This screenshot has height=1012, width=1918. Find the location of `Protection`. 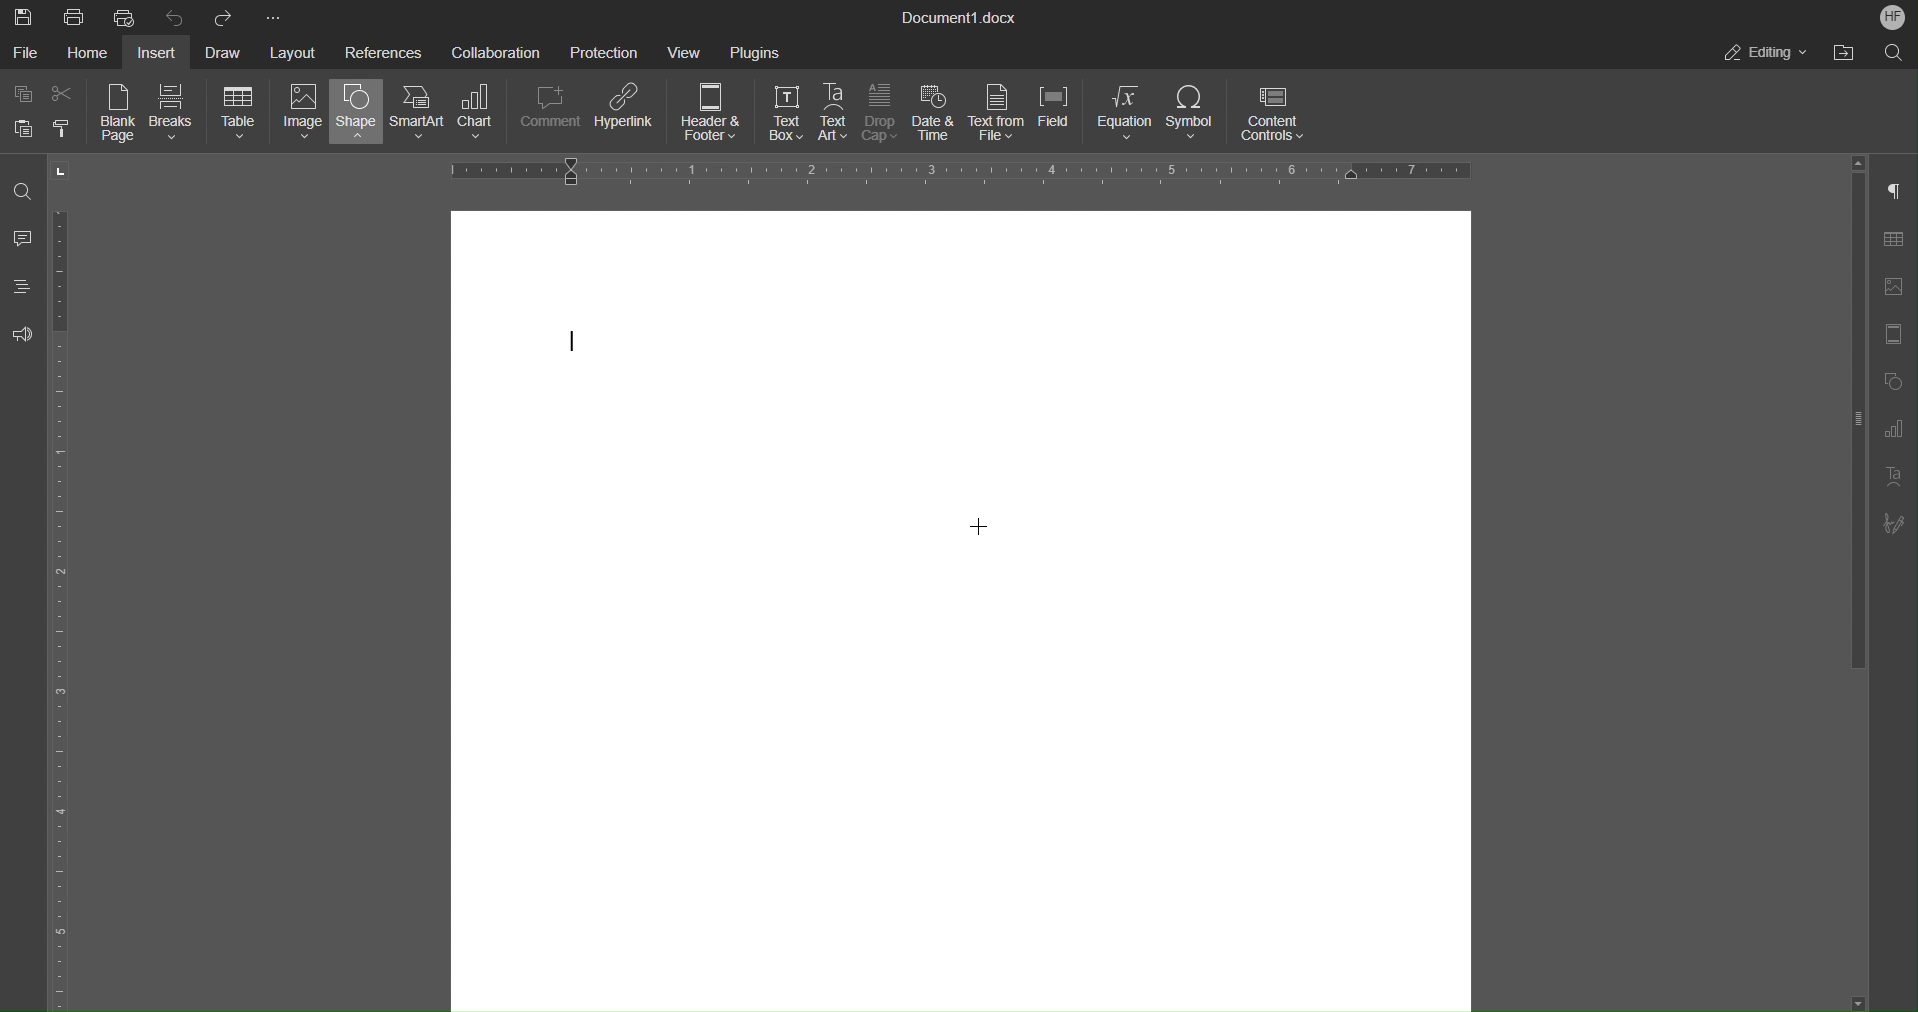

Protection is located at coordinates (606, 51).